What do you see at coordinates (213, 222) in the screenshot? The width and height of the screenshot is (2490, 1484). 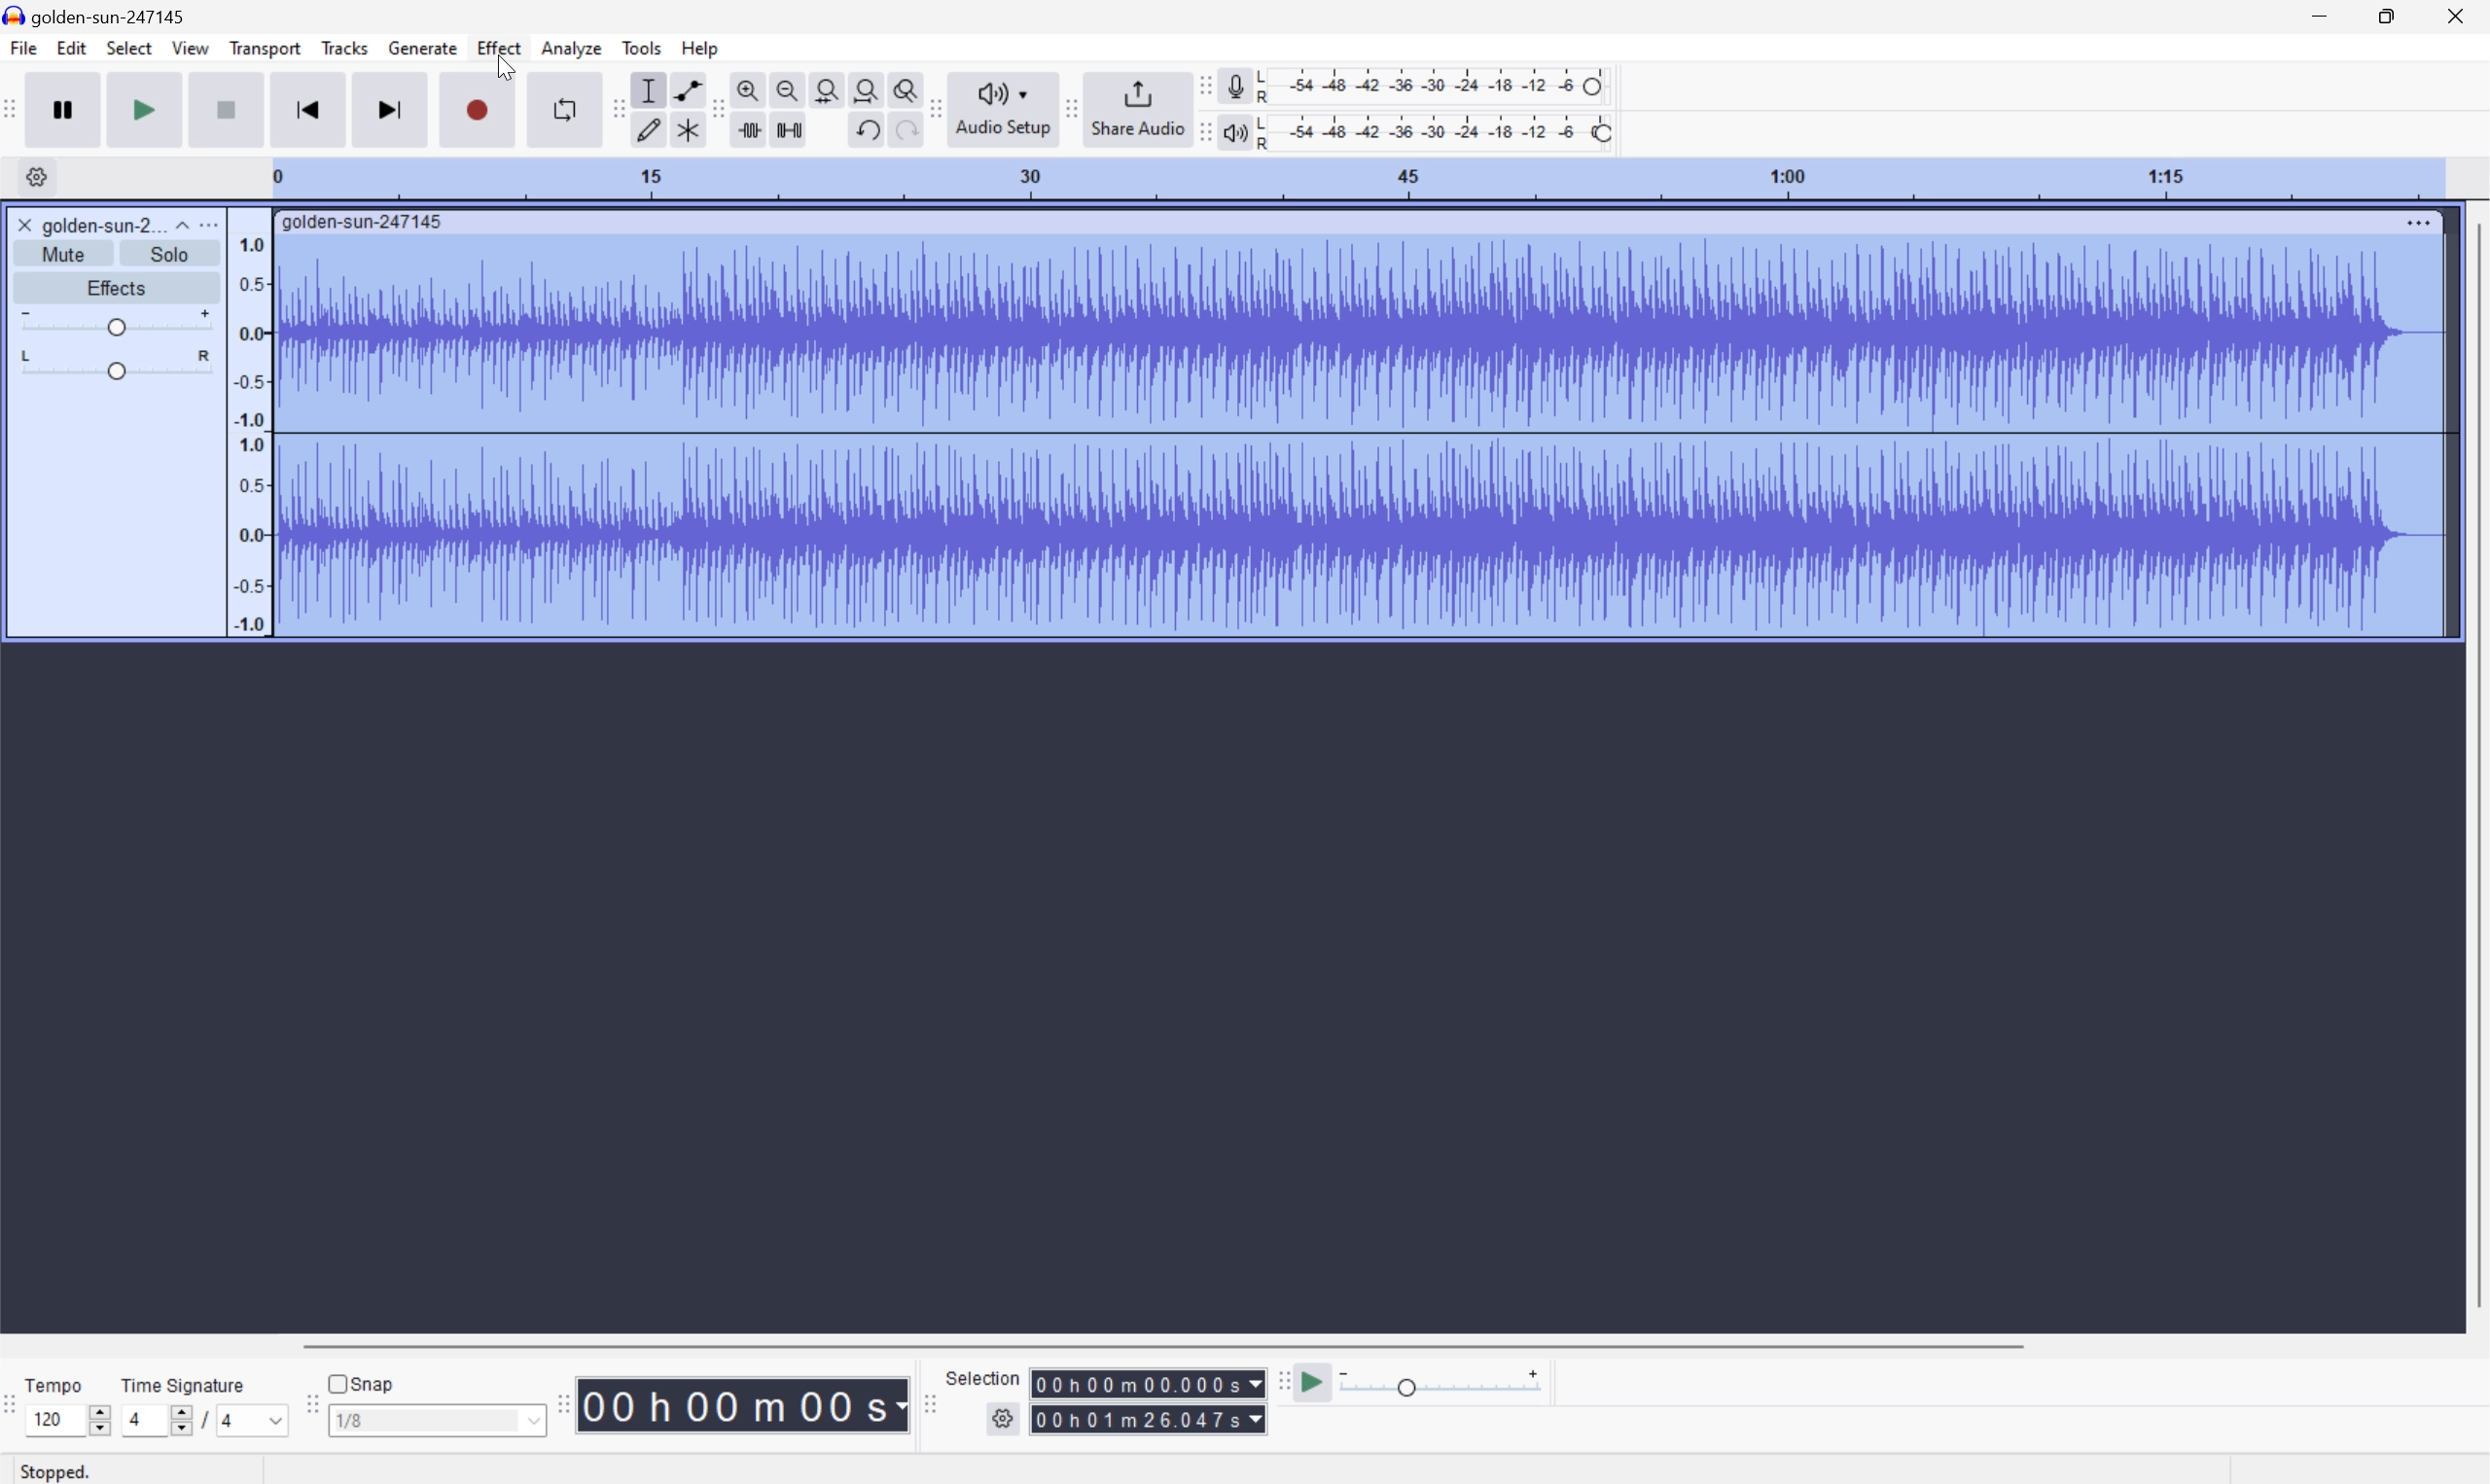 I see `More` at bounding box center [213, 222].